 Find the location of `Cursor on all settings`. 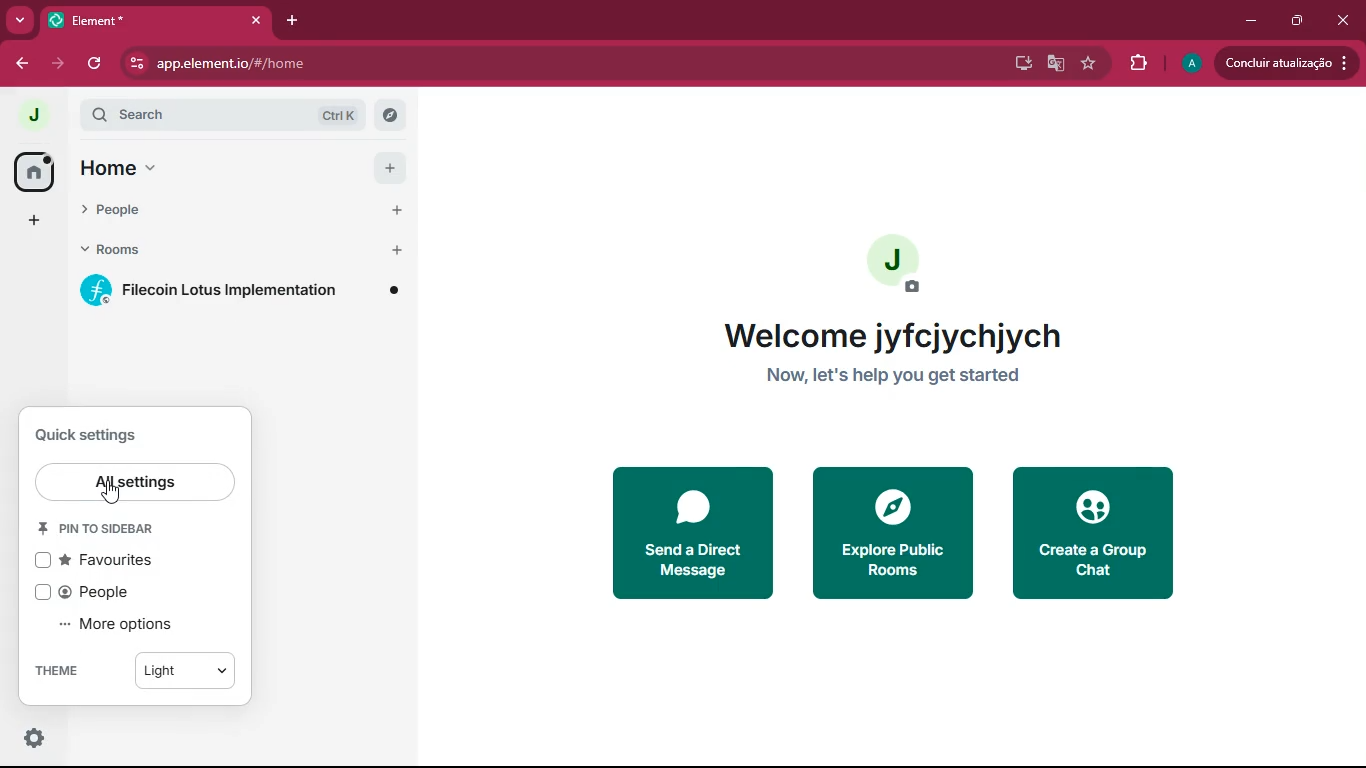

Cursor on all settings is located at coordinates (133, 483).